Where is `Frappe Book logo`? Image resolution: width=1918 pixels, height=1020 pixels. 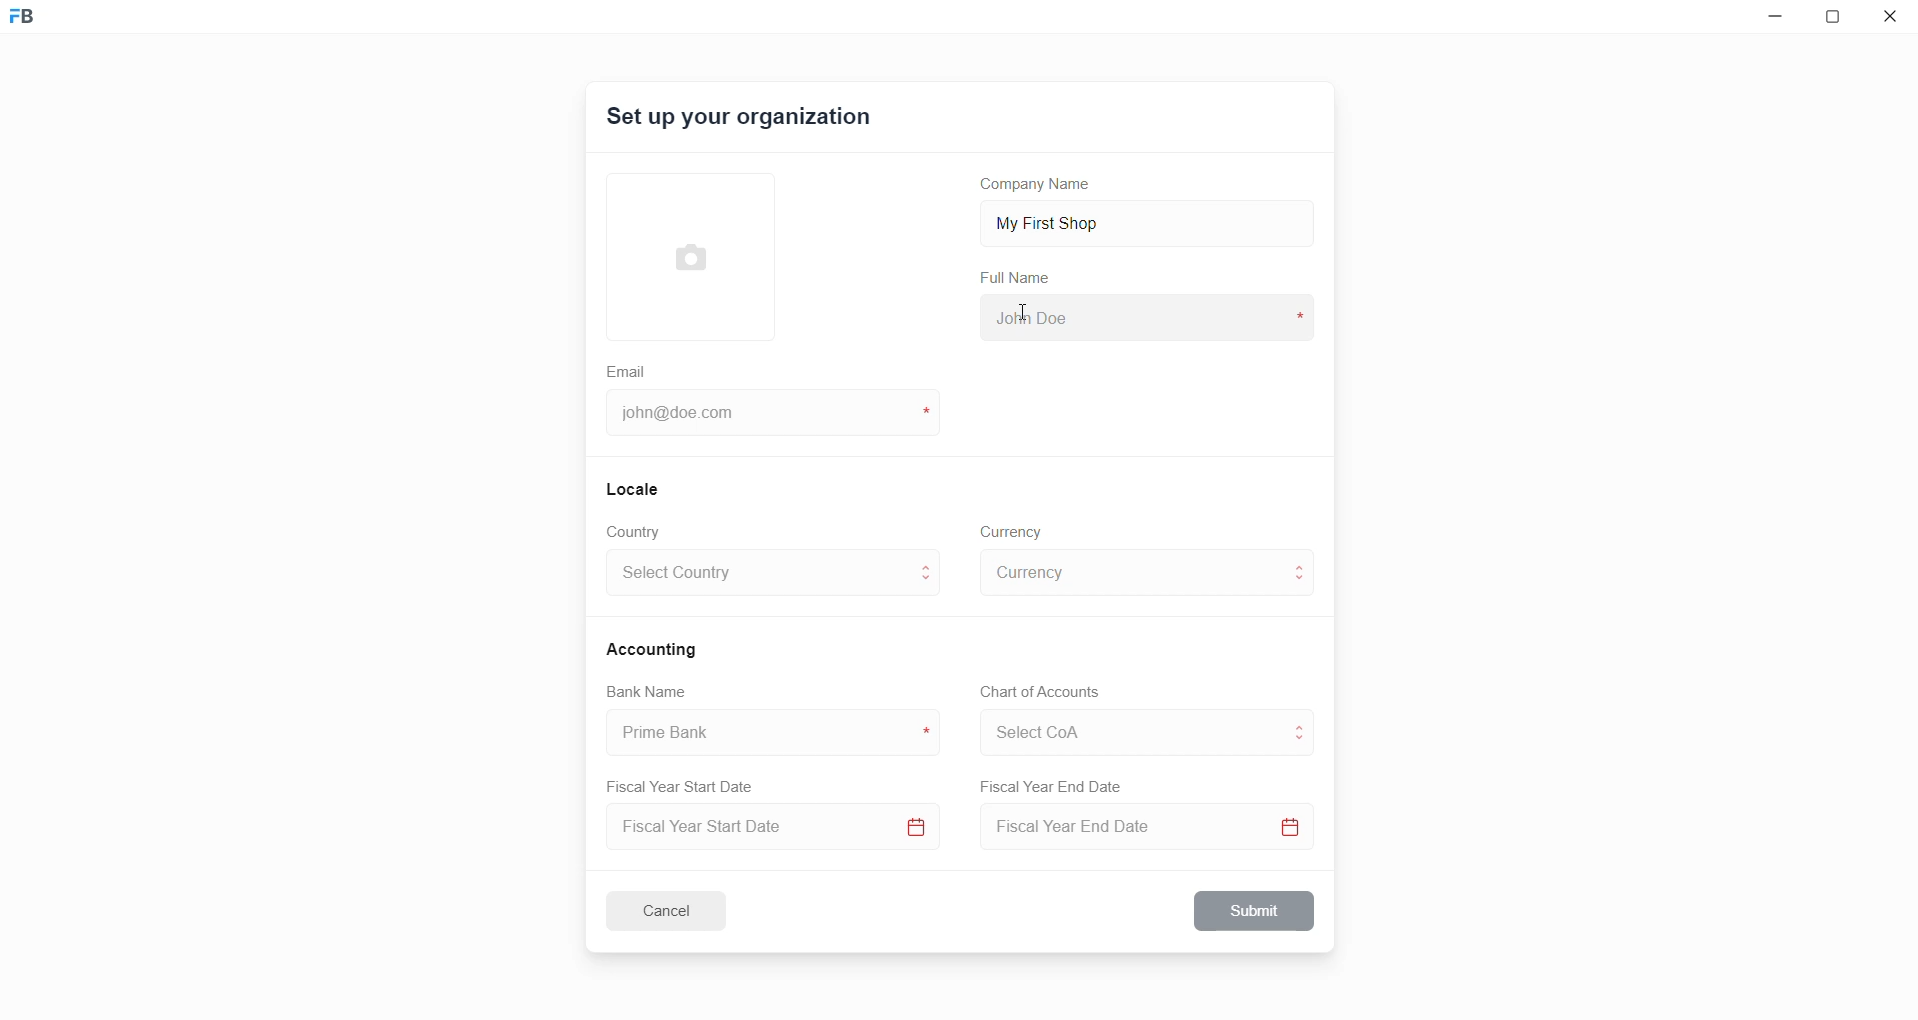 Frappe Book logo is located at coordinates (39, 25).